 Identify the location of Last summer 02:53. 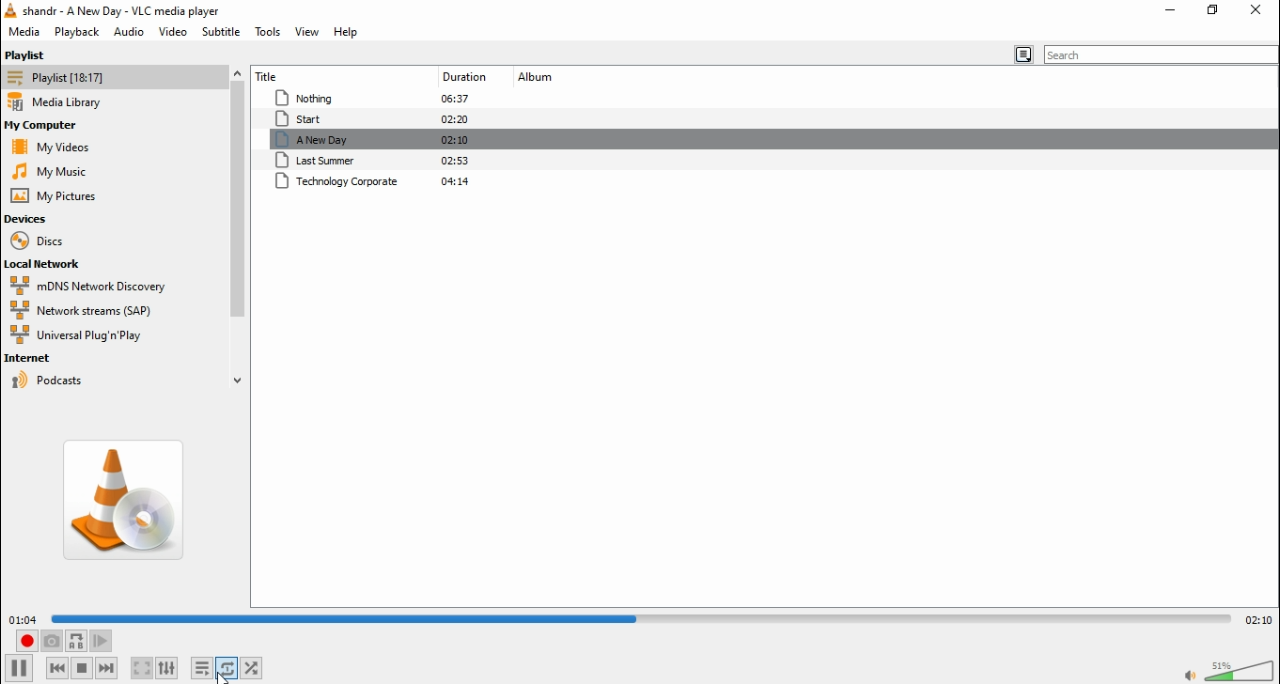
(378, 161).